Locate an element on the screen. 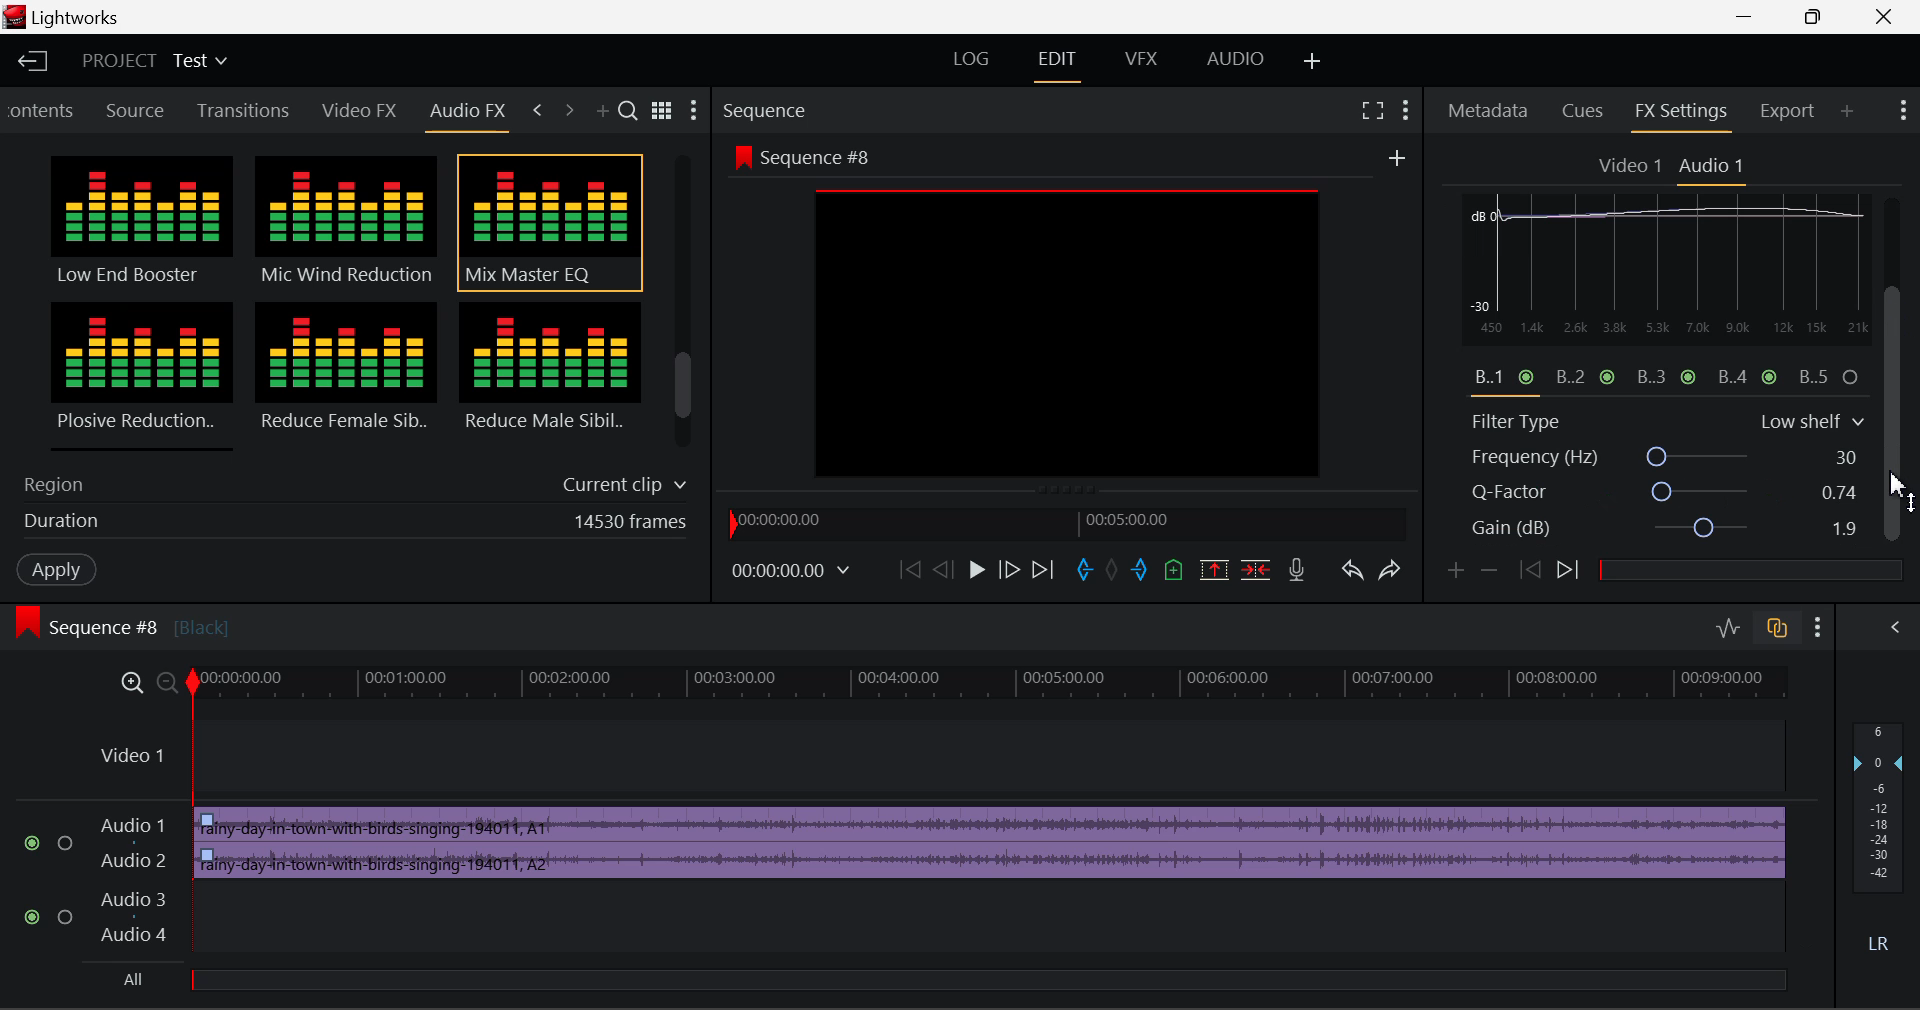 The height and width of the screenshot is (1010, 1920). Back to Homepage is located at coordinates (31, 61).